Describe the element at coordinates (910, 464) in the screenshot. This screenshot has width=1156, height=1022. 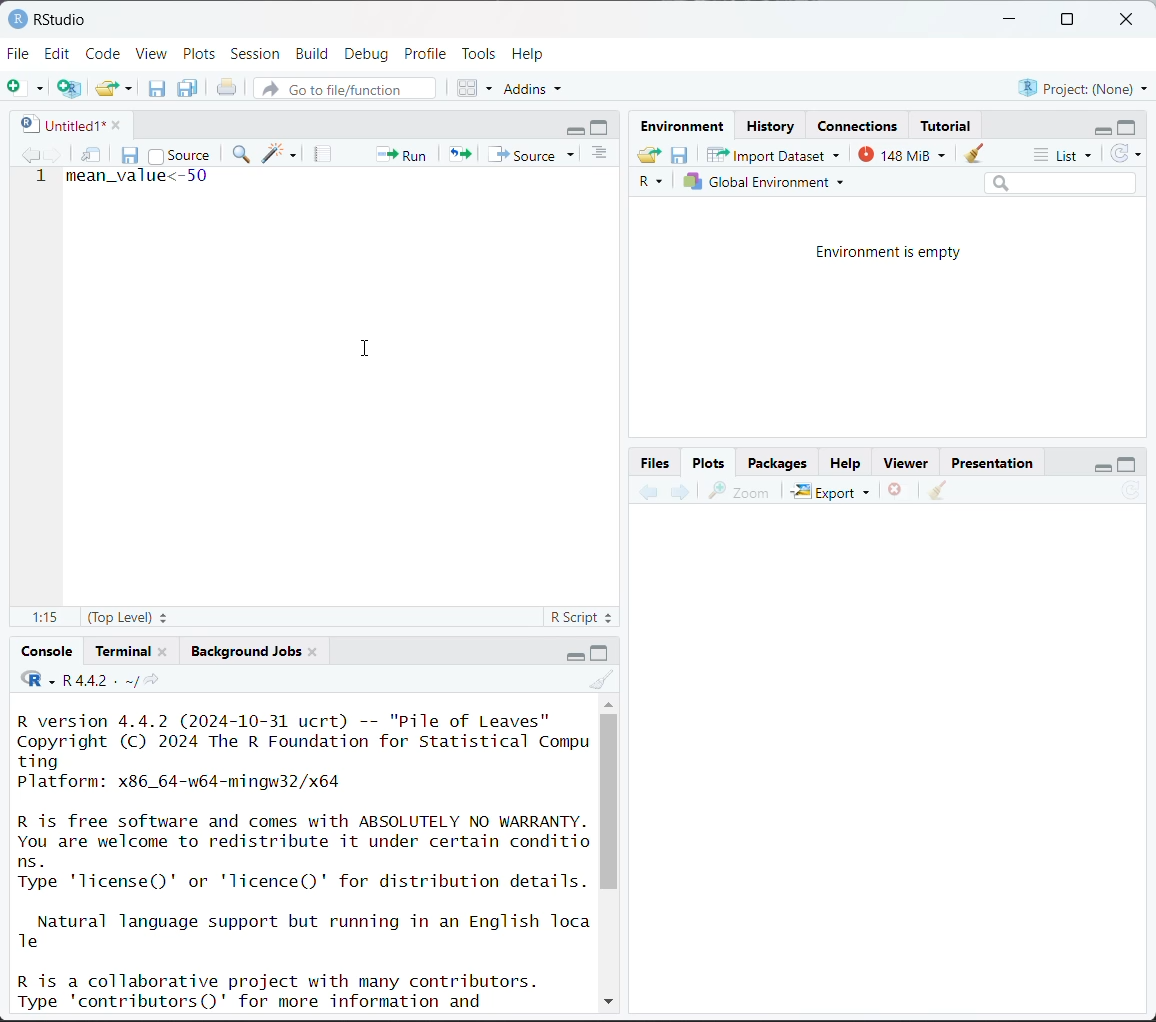
I see `Viewer` at that location.